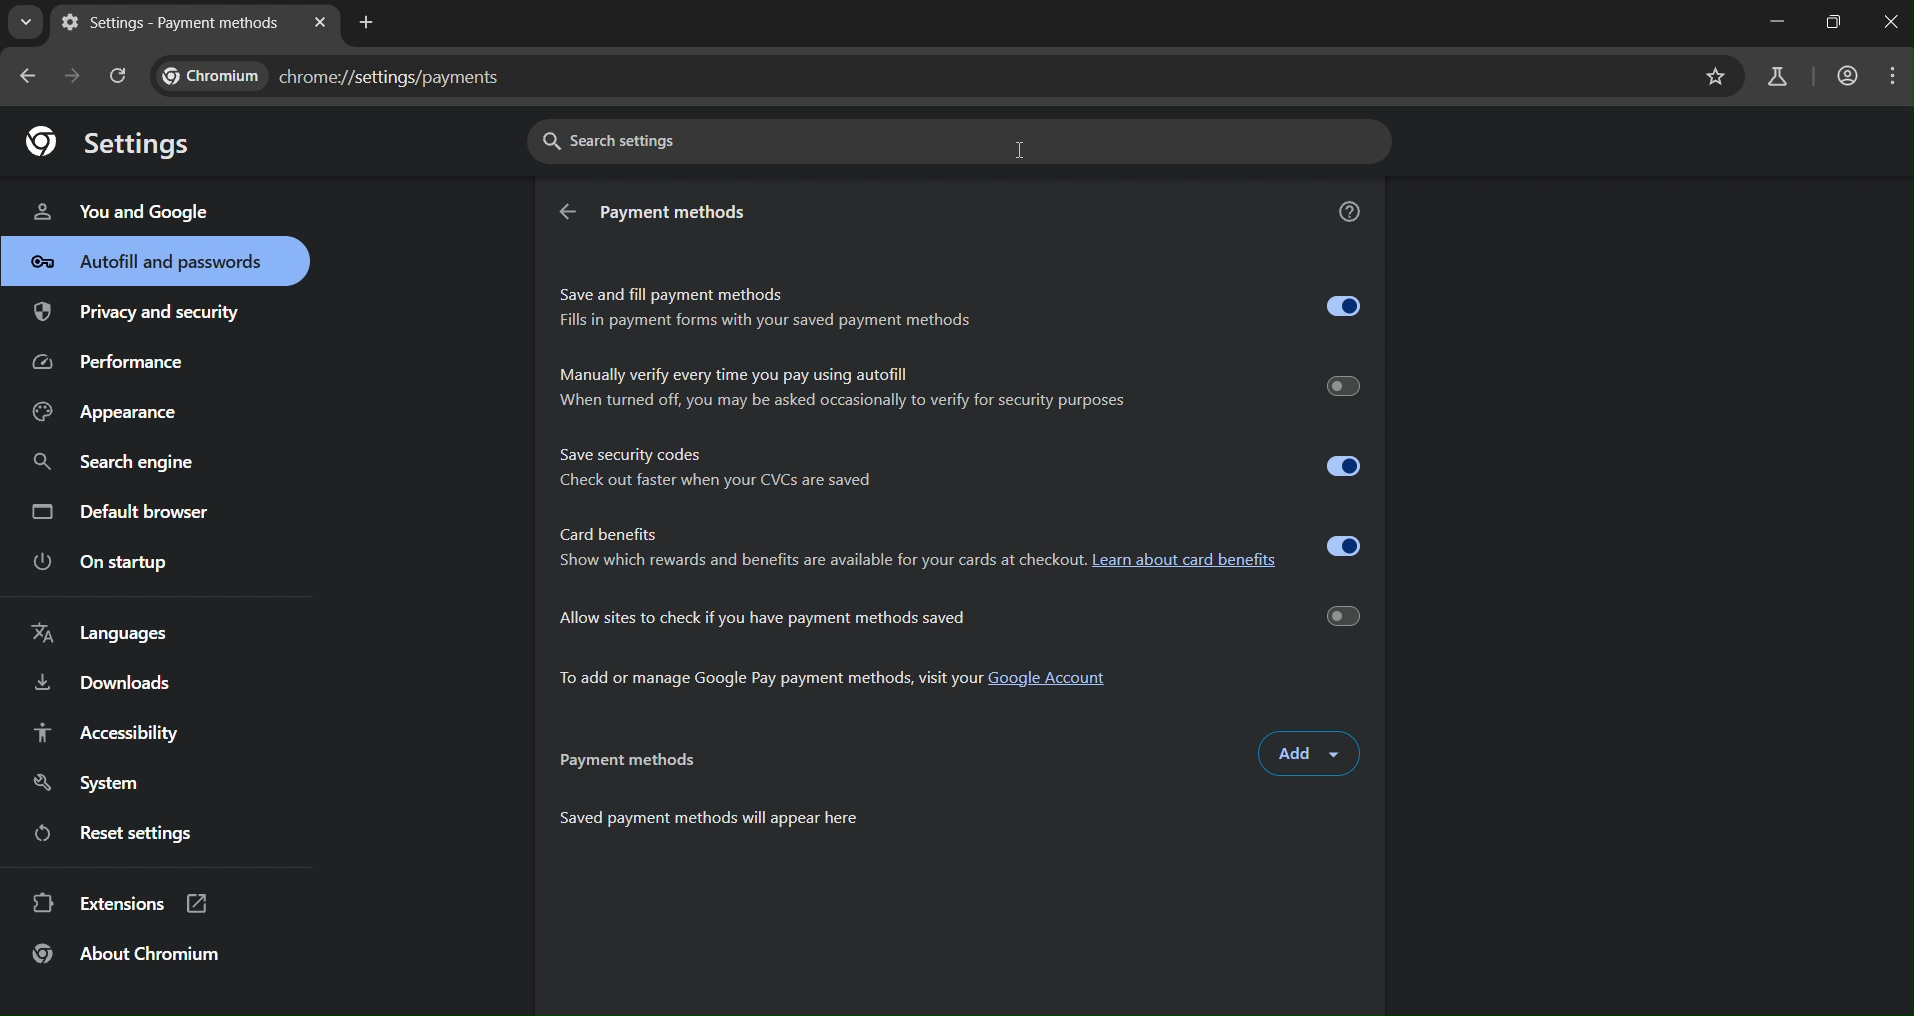 The height and width of the screenshot is (1016, 1914). Describe the element at coordinates (142, 313) in the screenshot. I see `privacy & security` at that location.